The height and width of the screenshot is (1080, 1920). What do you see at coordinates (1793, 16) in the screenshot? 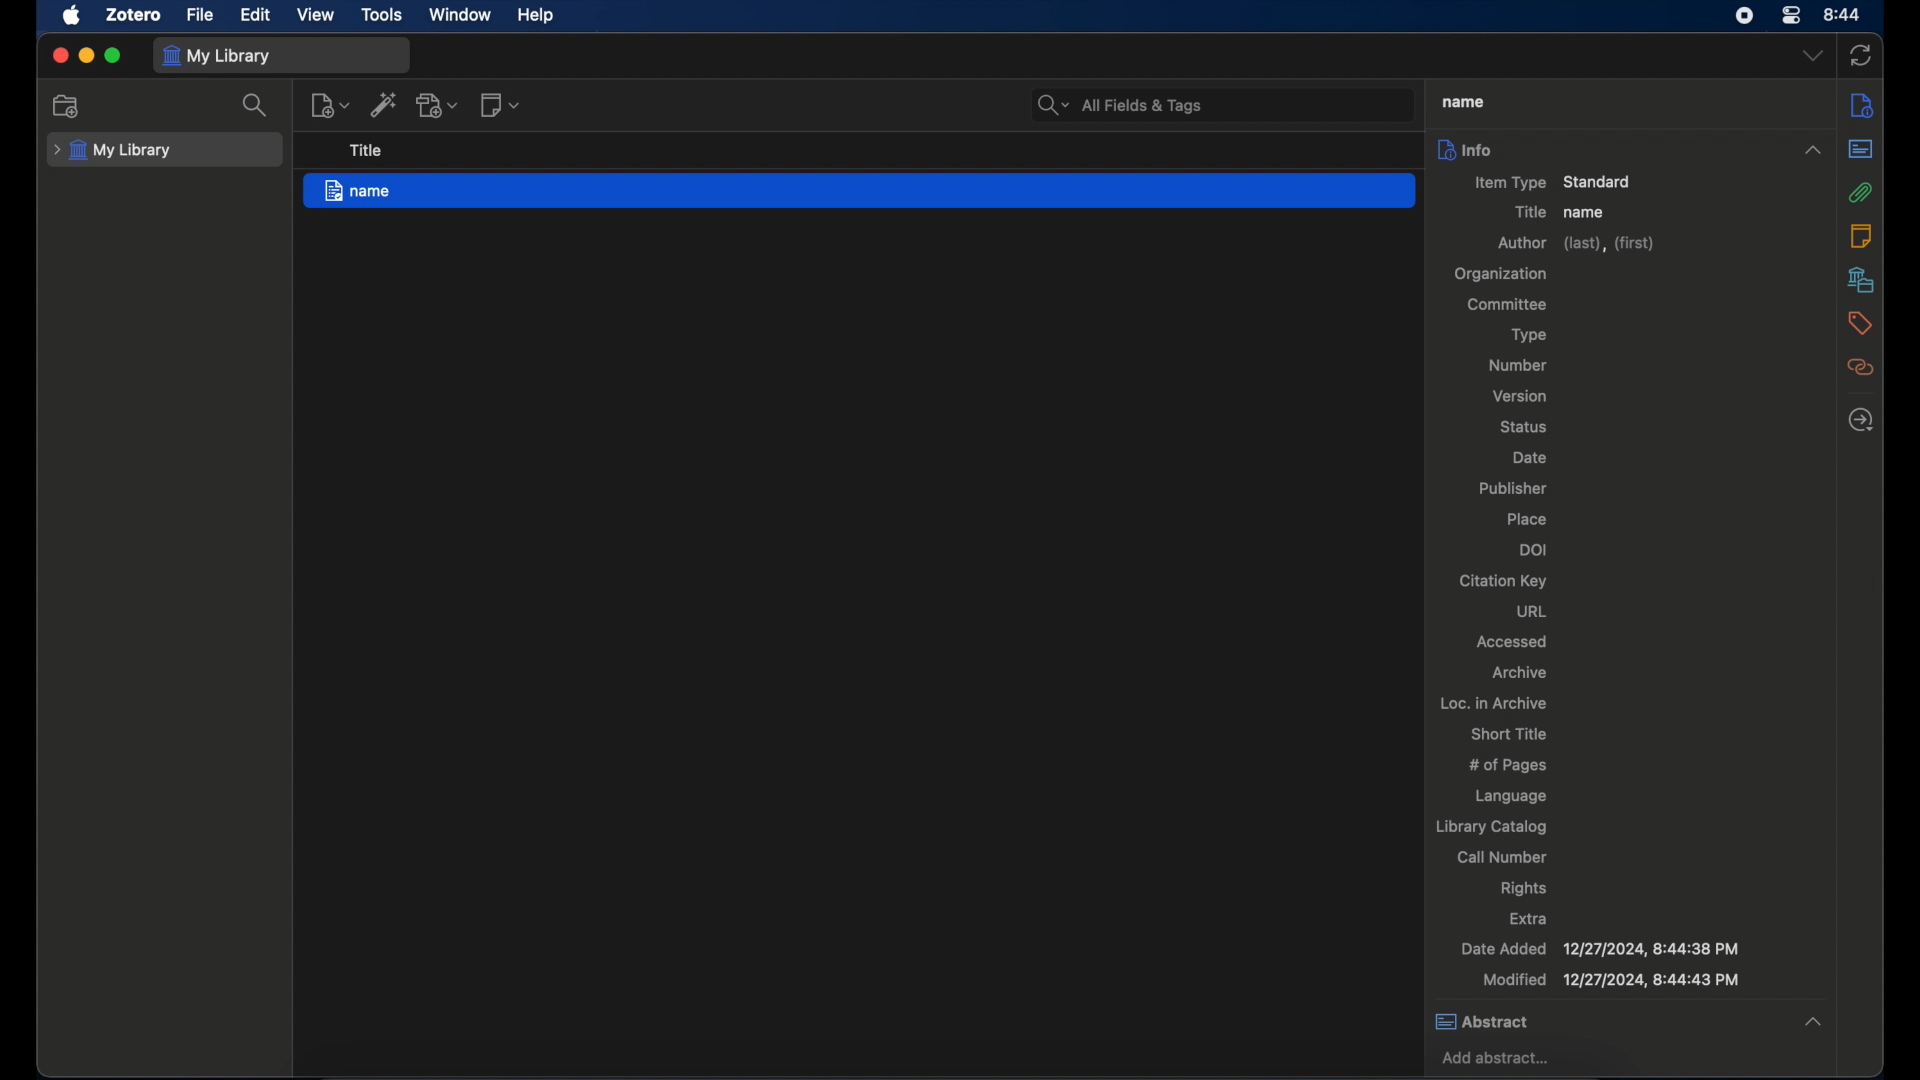
I see `control center` at bounding box center [1793, 16].